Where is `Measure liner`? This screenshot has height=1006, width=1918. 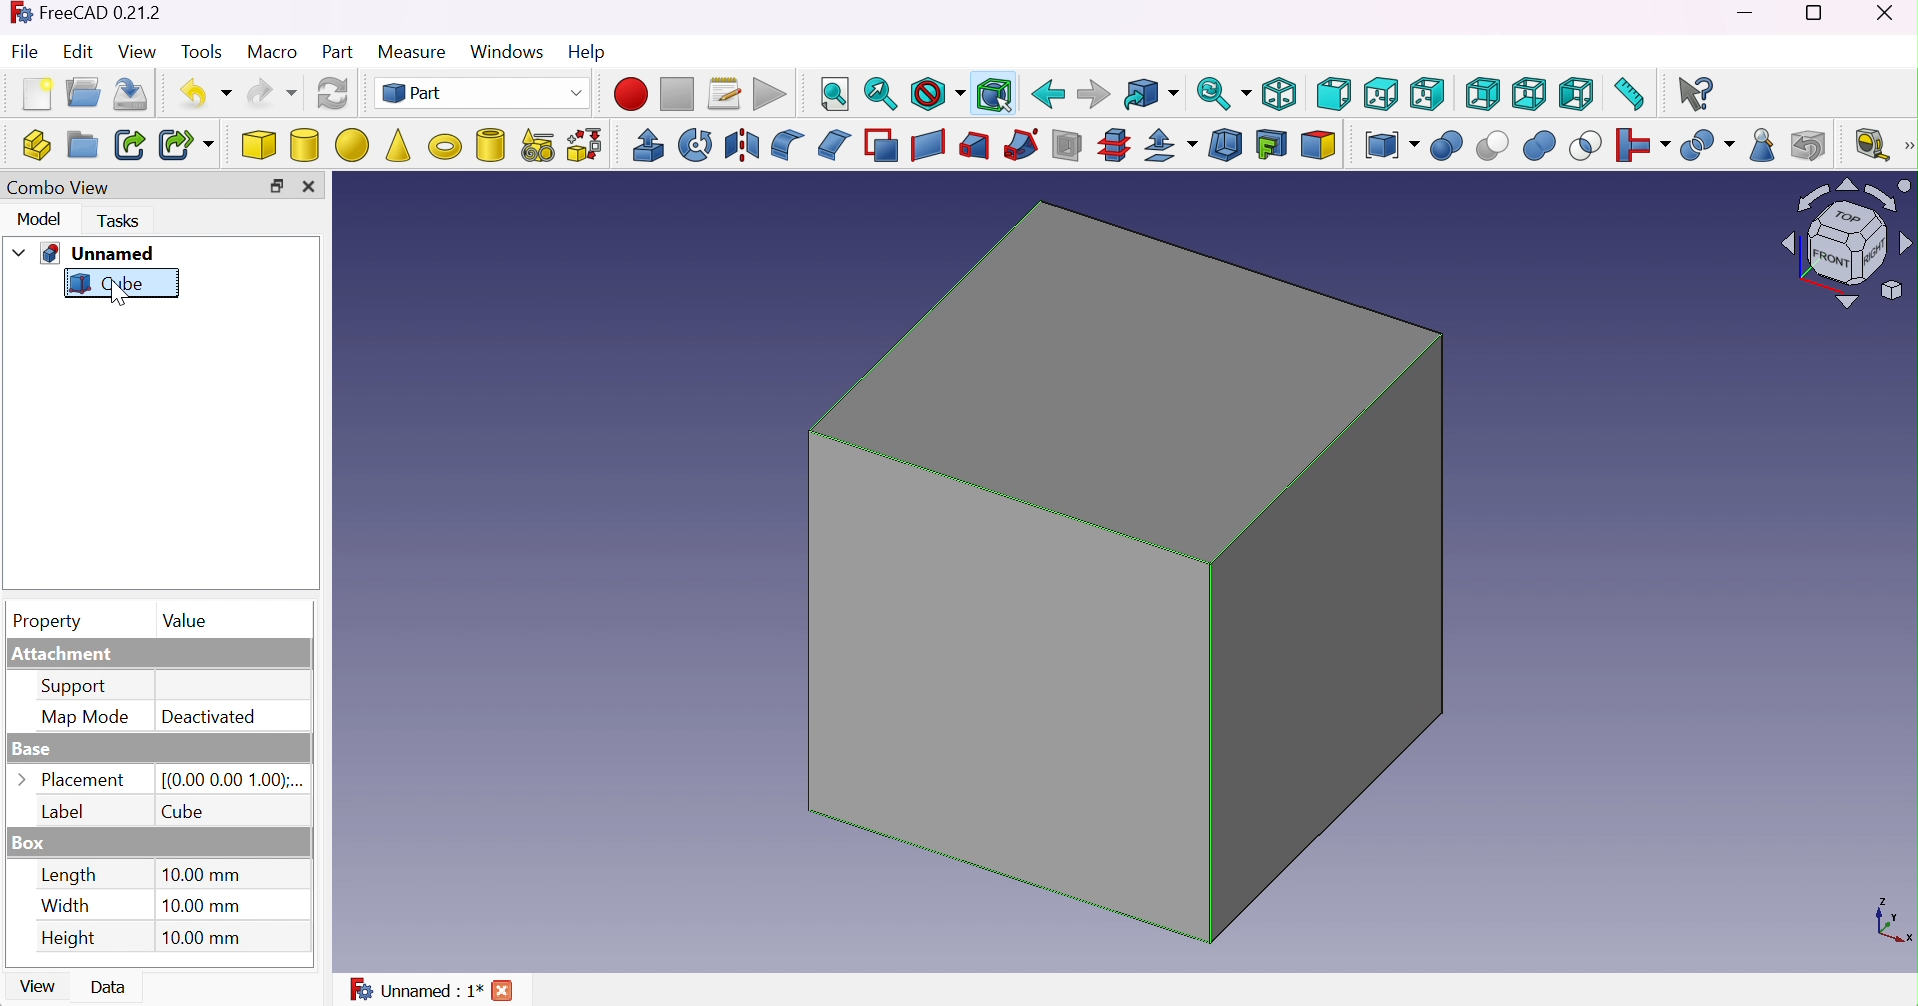
Measure liner is located at coordinates (1868, 145).